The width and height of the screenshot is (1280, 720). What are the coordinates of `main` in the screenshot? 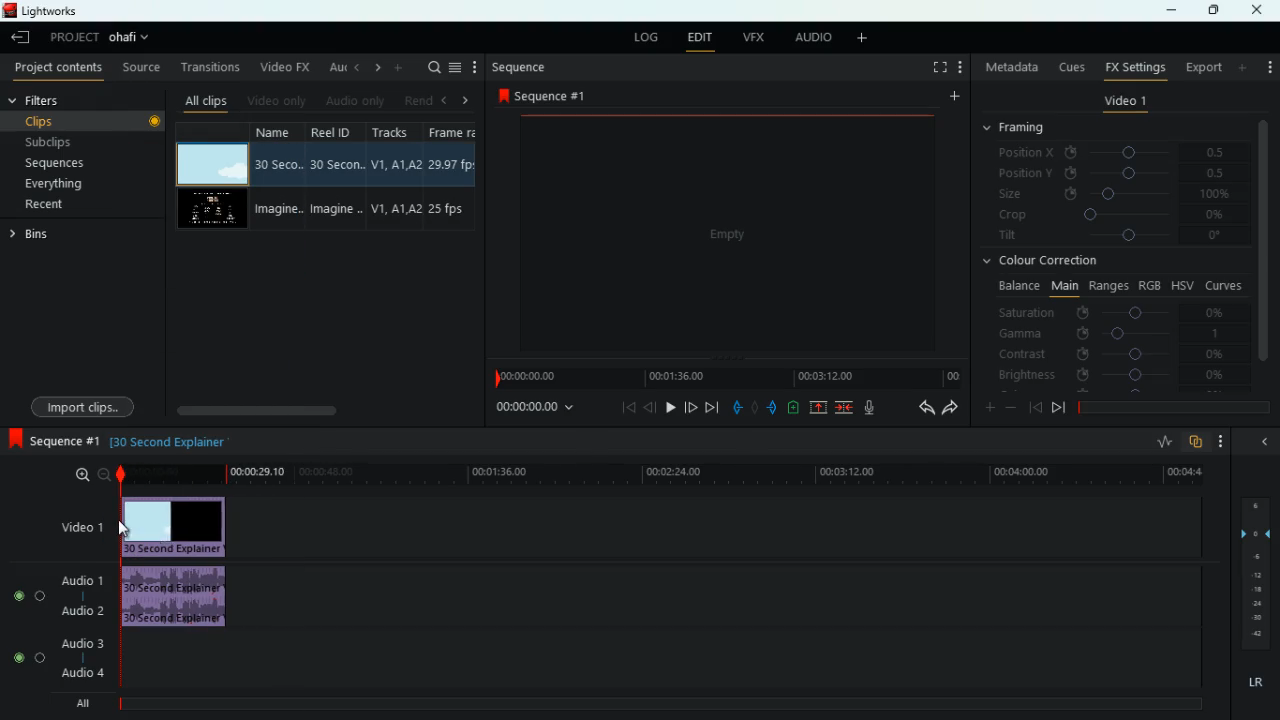 It's located at (1062, 287).